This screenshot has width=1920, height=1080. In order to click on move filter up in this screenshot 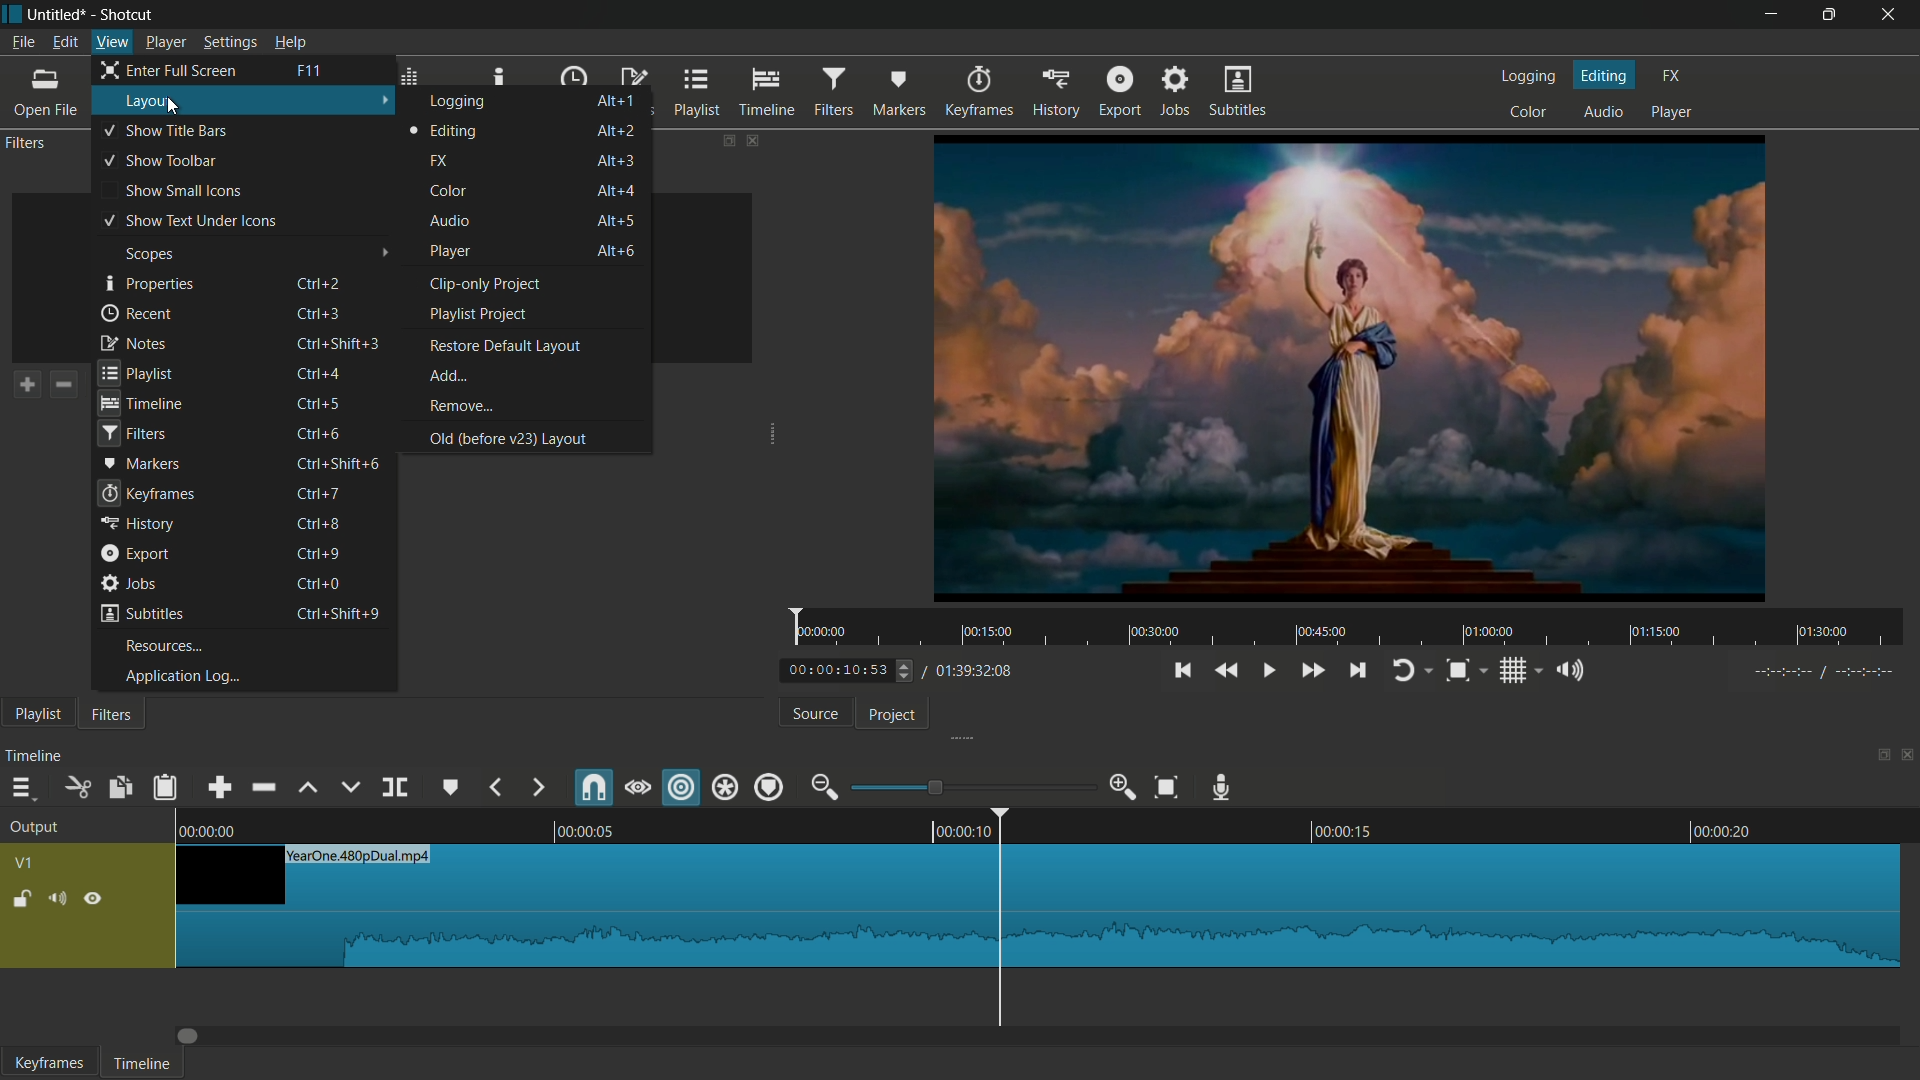, I will do `click(223, 386)`.